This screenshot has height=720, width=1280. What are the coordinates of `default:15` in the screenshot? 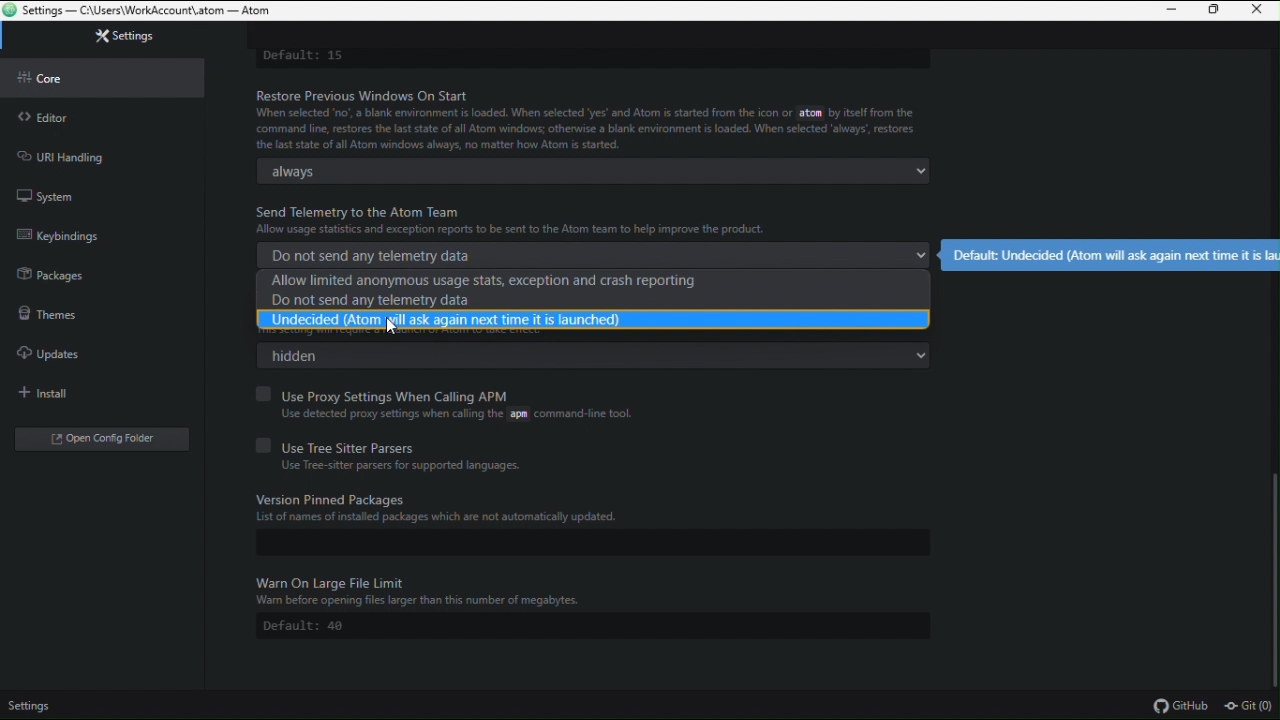 It's located at (308, 53).